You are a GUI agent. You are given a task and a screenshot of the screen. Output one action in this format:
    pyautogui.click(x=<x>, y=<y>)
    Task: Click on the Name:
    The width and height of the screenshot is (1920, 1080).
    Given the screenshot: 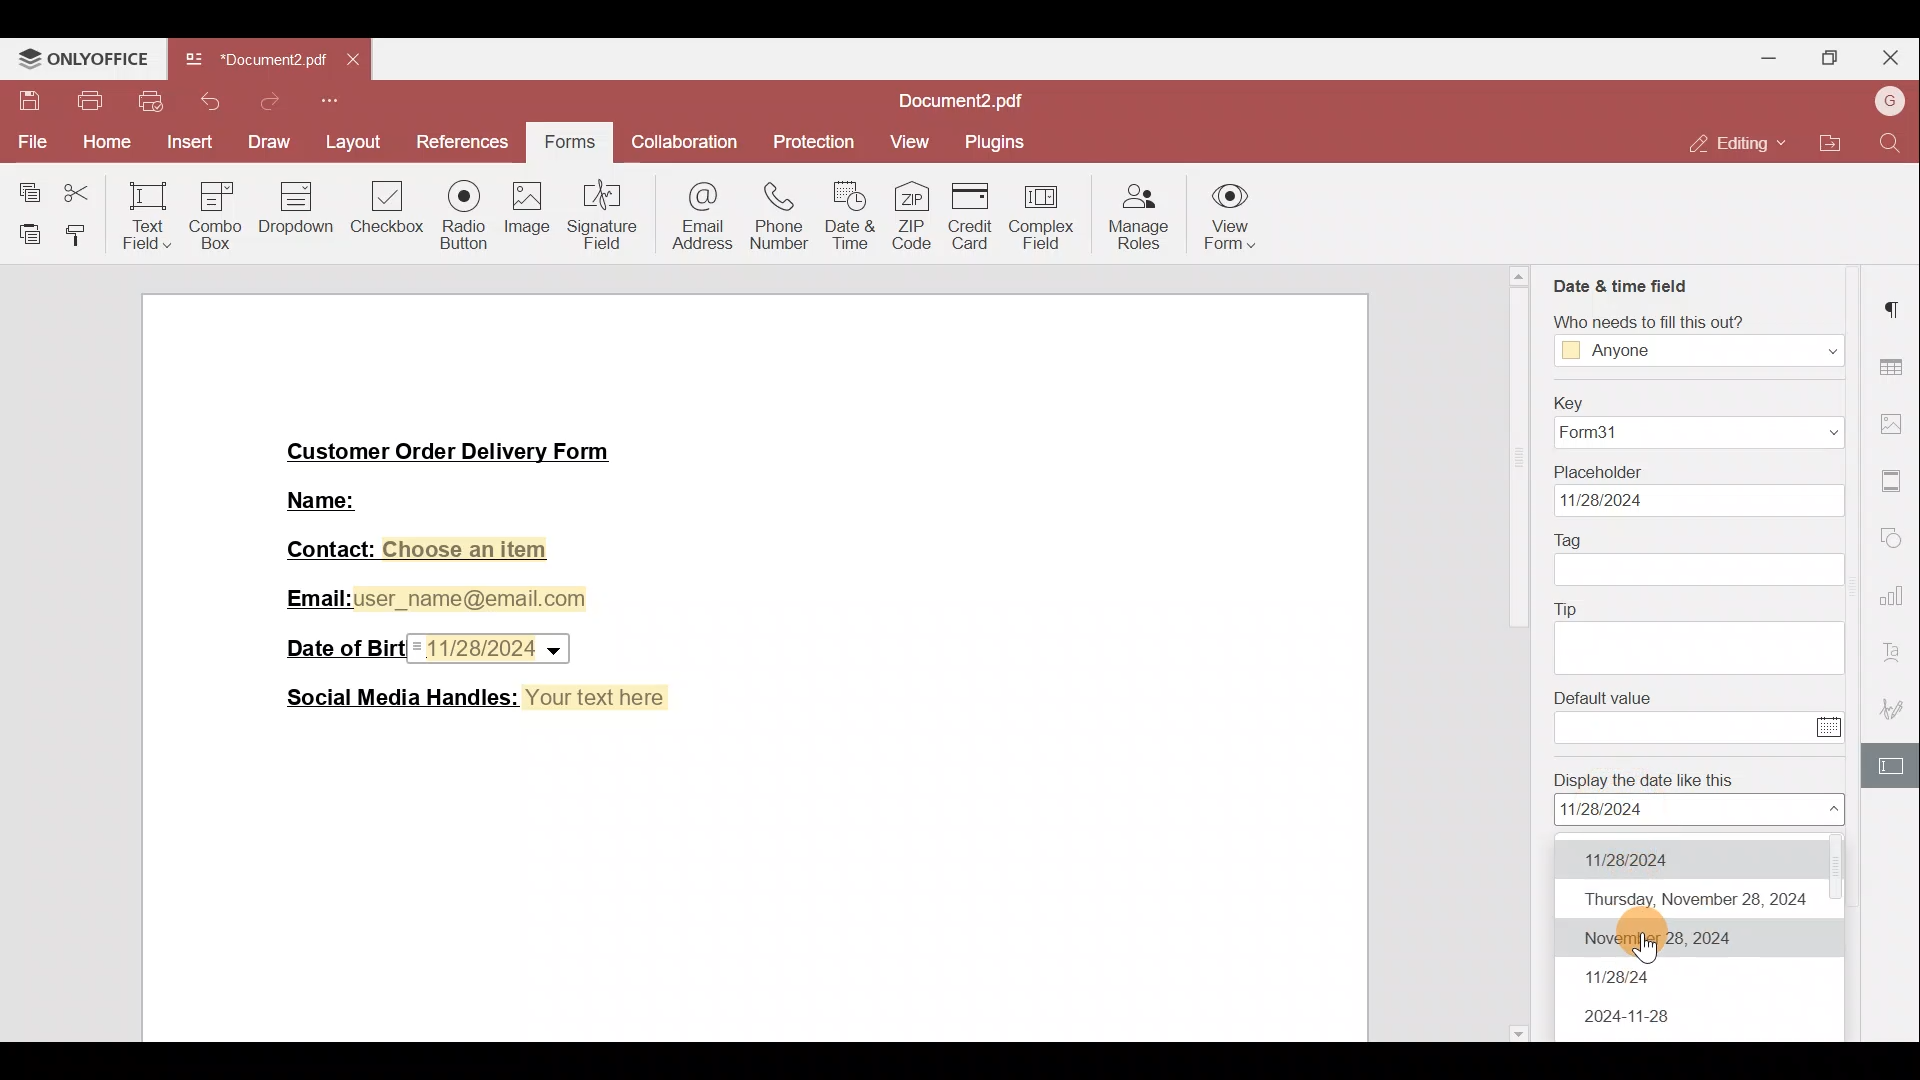 What is the action you would take?
    pyautogui.click(x=326, y=498)
    